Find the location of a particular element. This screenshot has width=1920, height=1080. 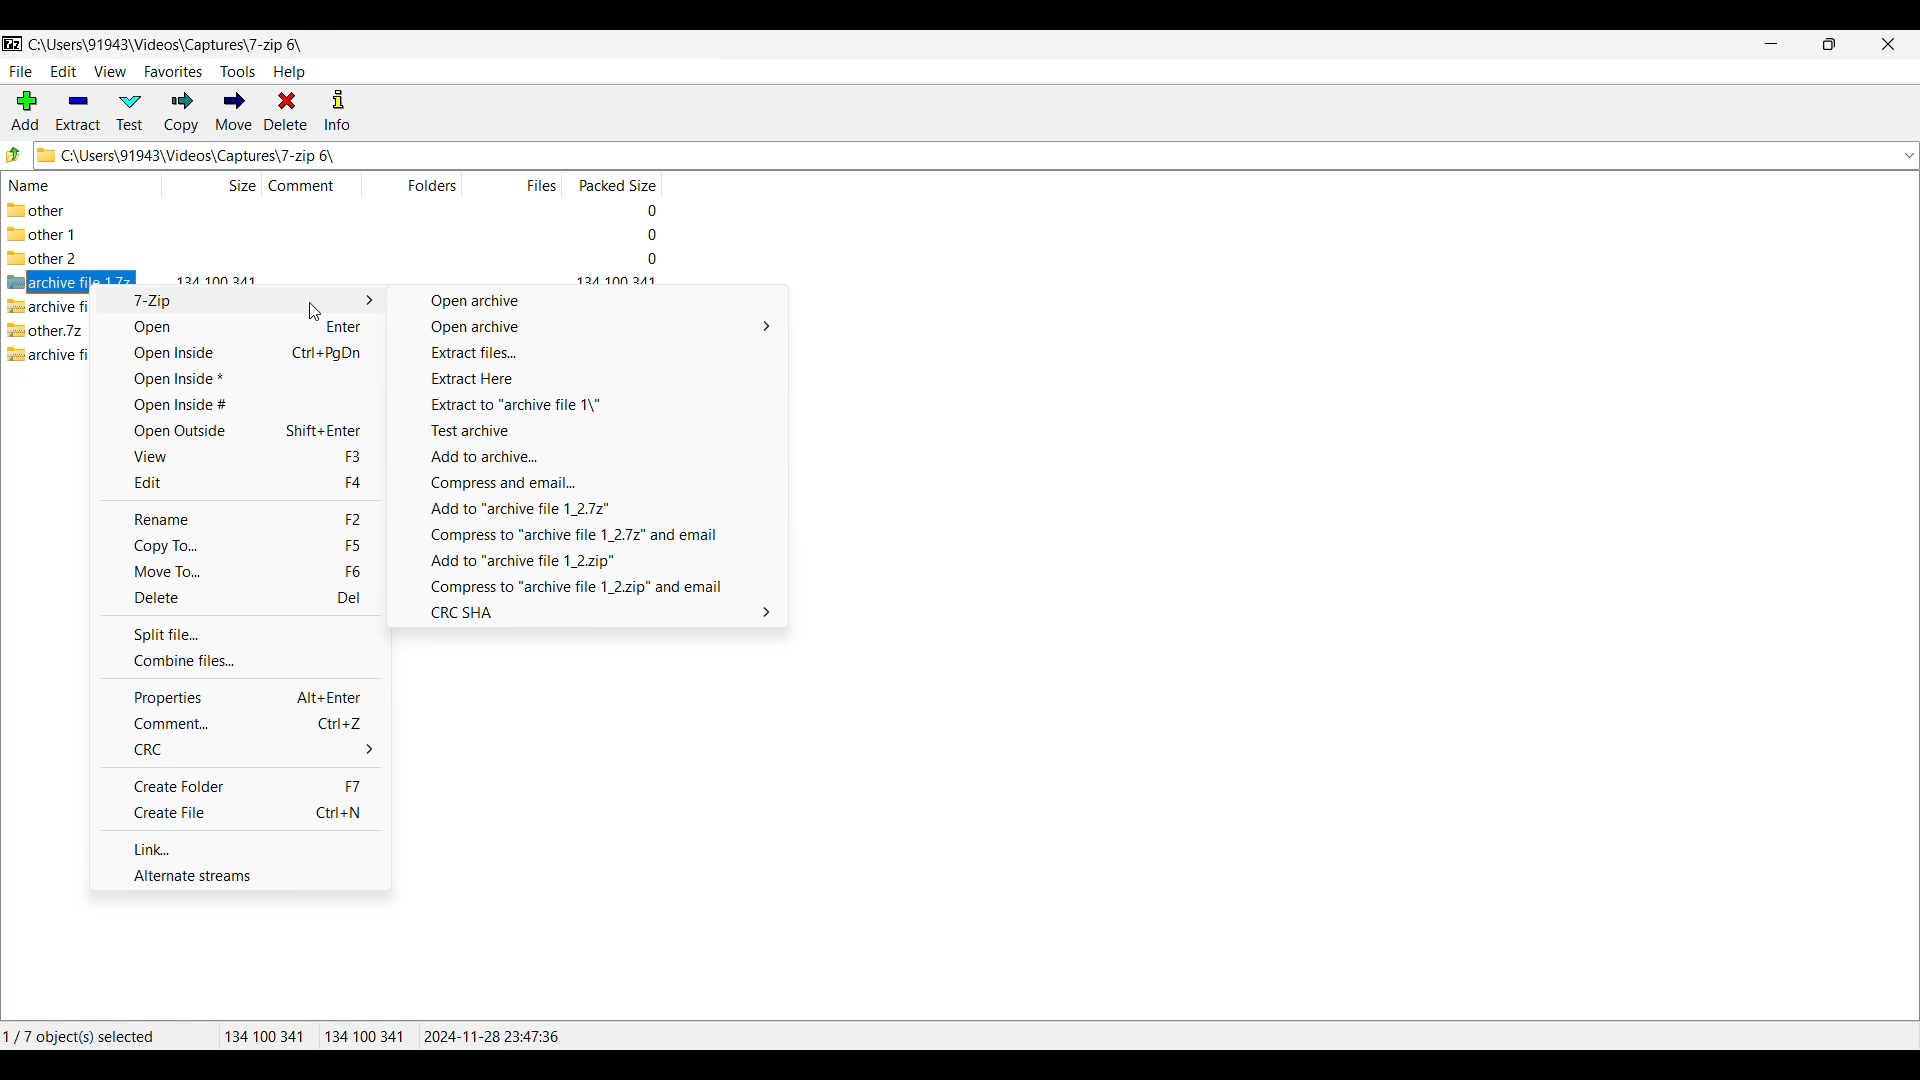

Test is located at coordinates (130, 112).